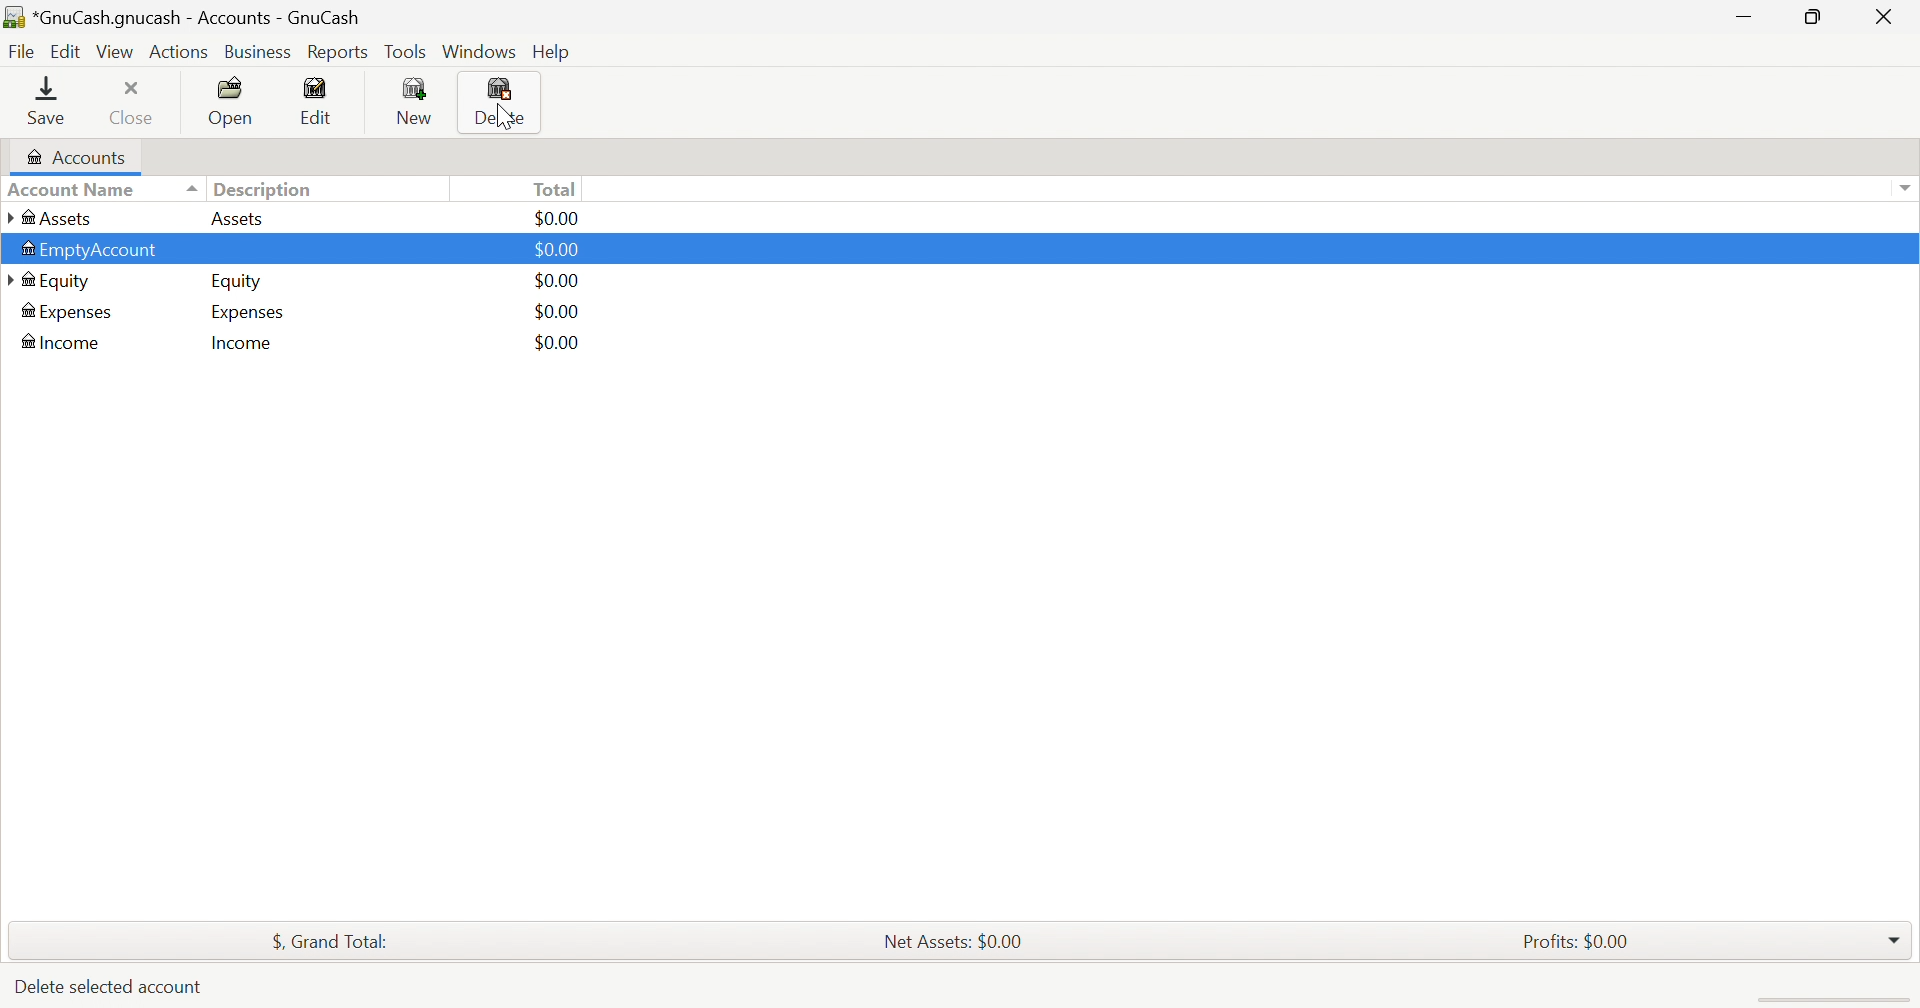 The width and height of the screenshot is (1920, 1008). I want to click on Equity, so click(238, 283).